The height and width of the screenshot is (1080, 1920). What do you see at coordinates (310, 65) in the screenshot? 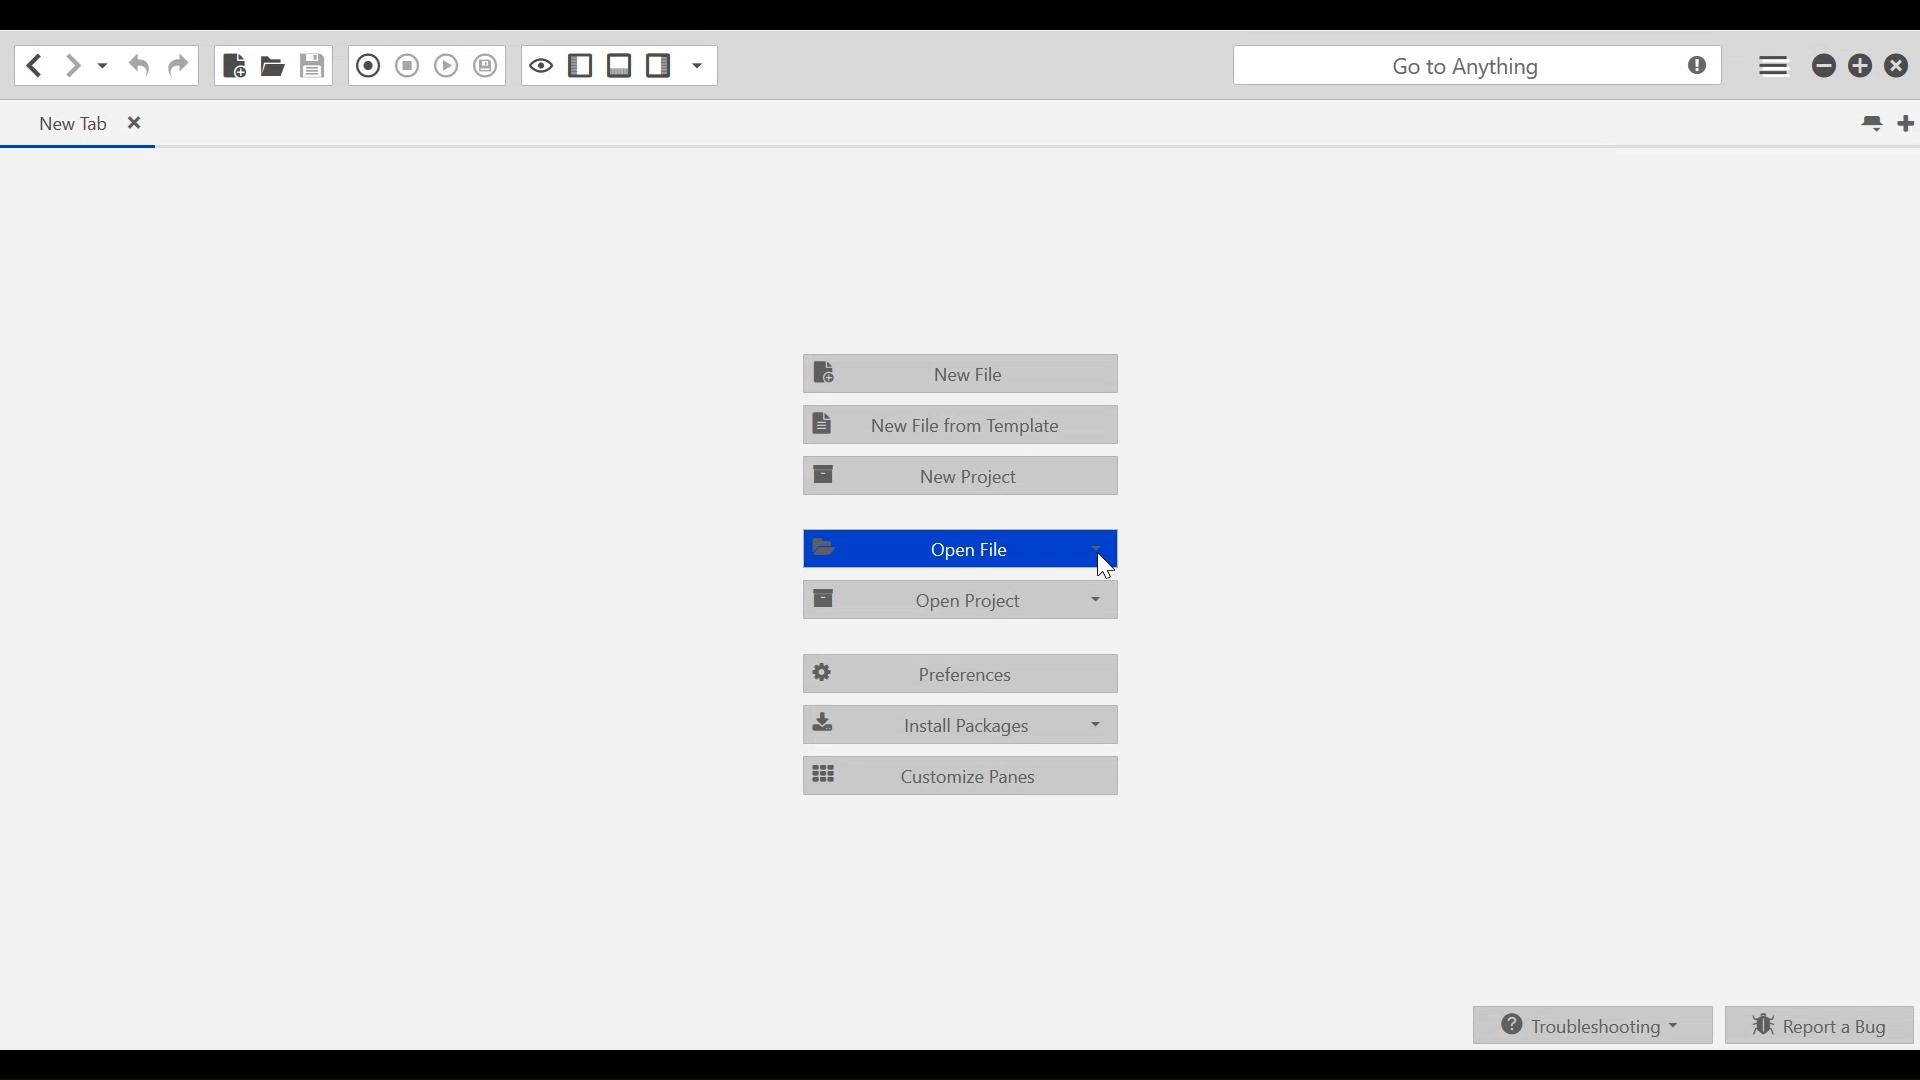
I see `Save` at bounding box center [310, 65].